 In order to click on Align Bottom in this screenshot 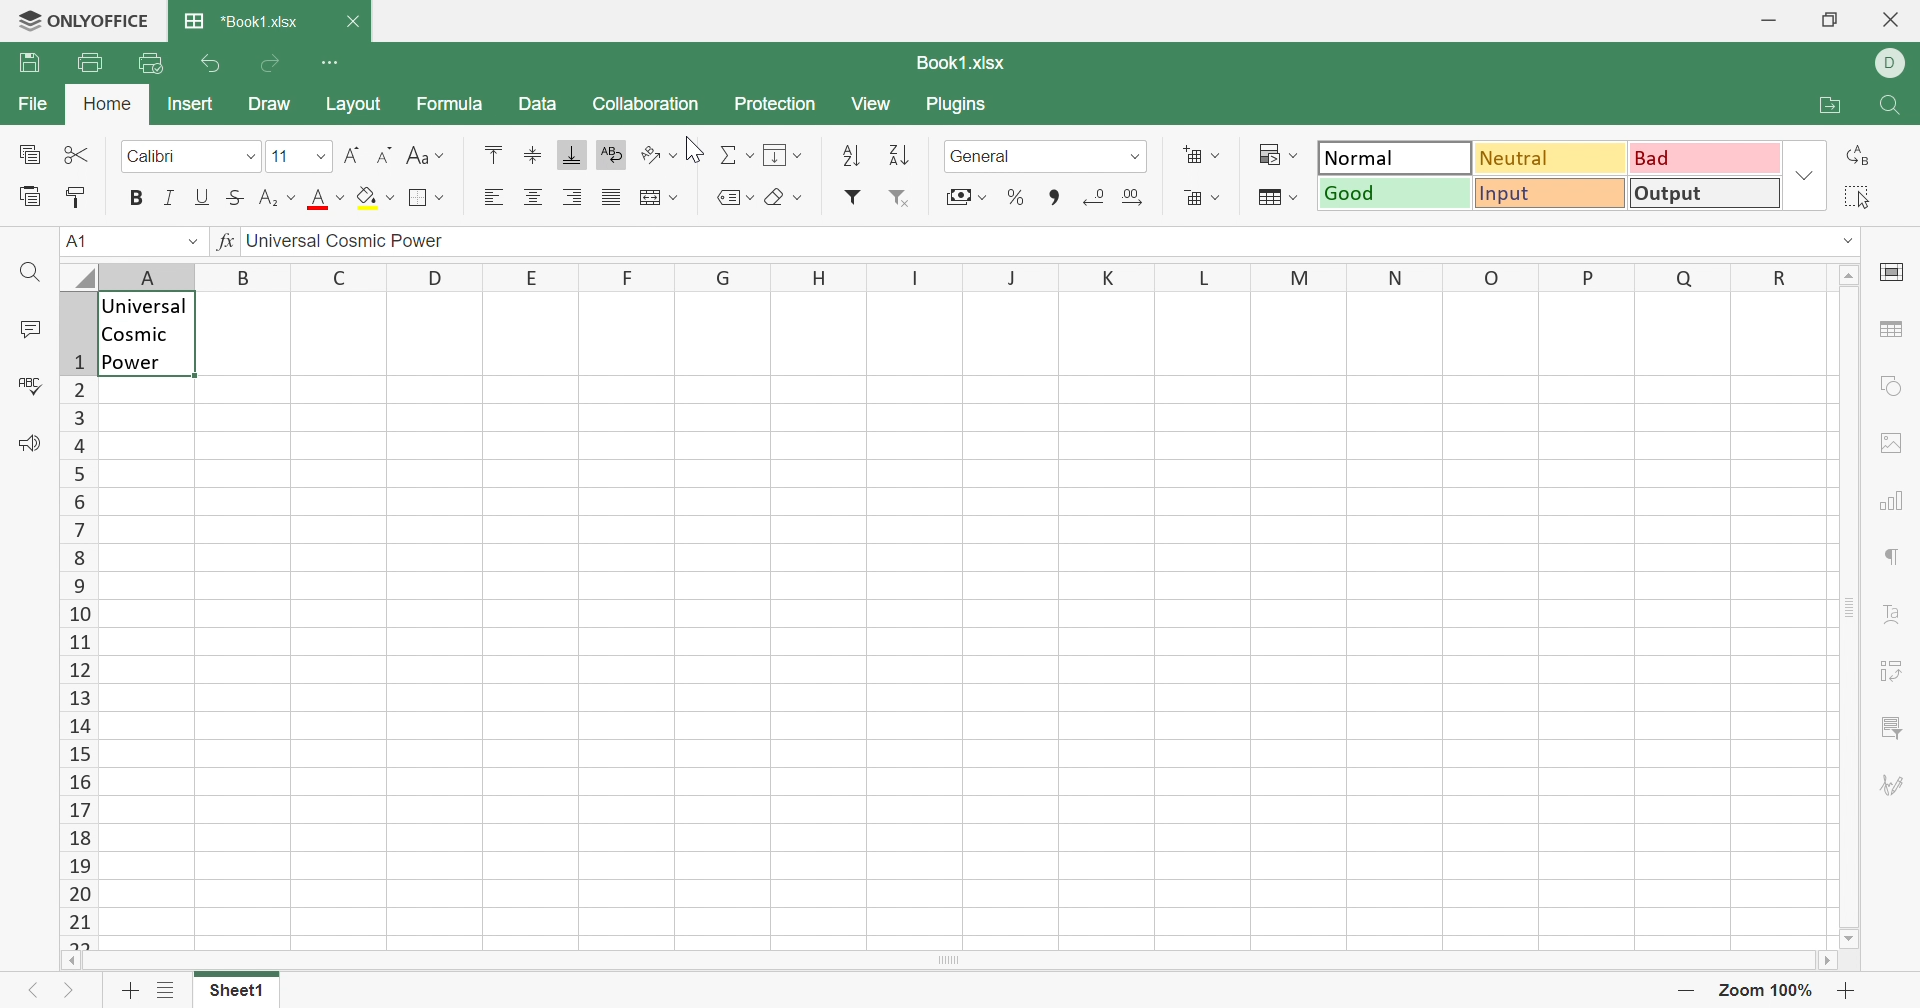, I will do `click(575, 155)`.